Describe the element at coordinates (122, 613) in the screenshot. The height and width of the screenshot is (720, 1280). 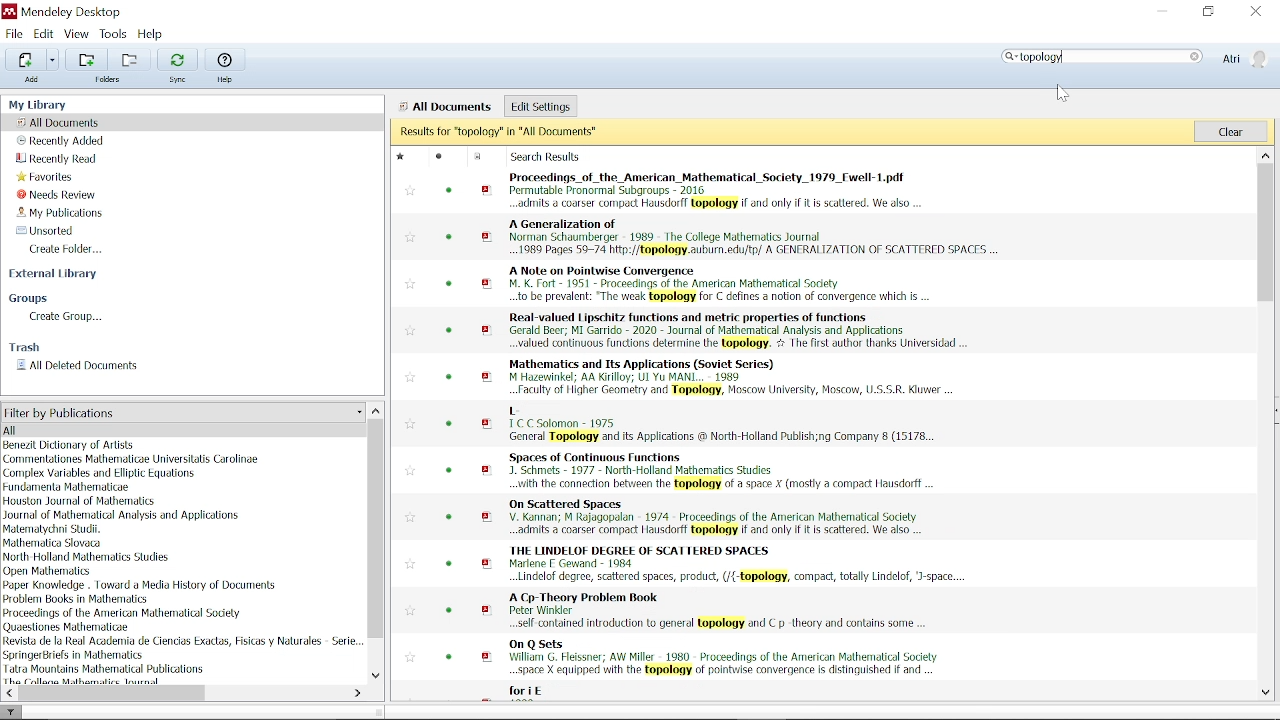
I see `author` at that location.